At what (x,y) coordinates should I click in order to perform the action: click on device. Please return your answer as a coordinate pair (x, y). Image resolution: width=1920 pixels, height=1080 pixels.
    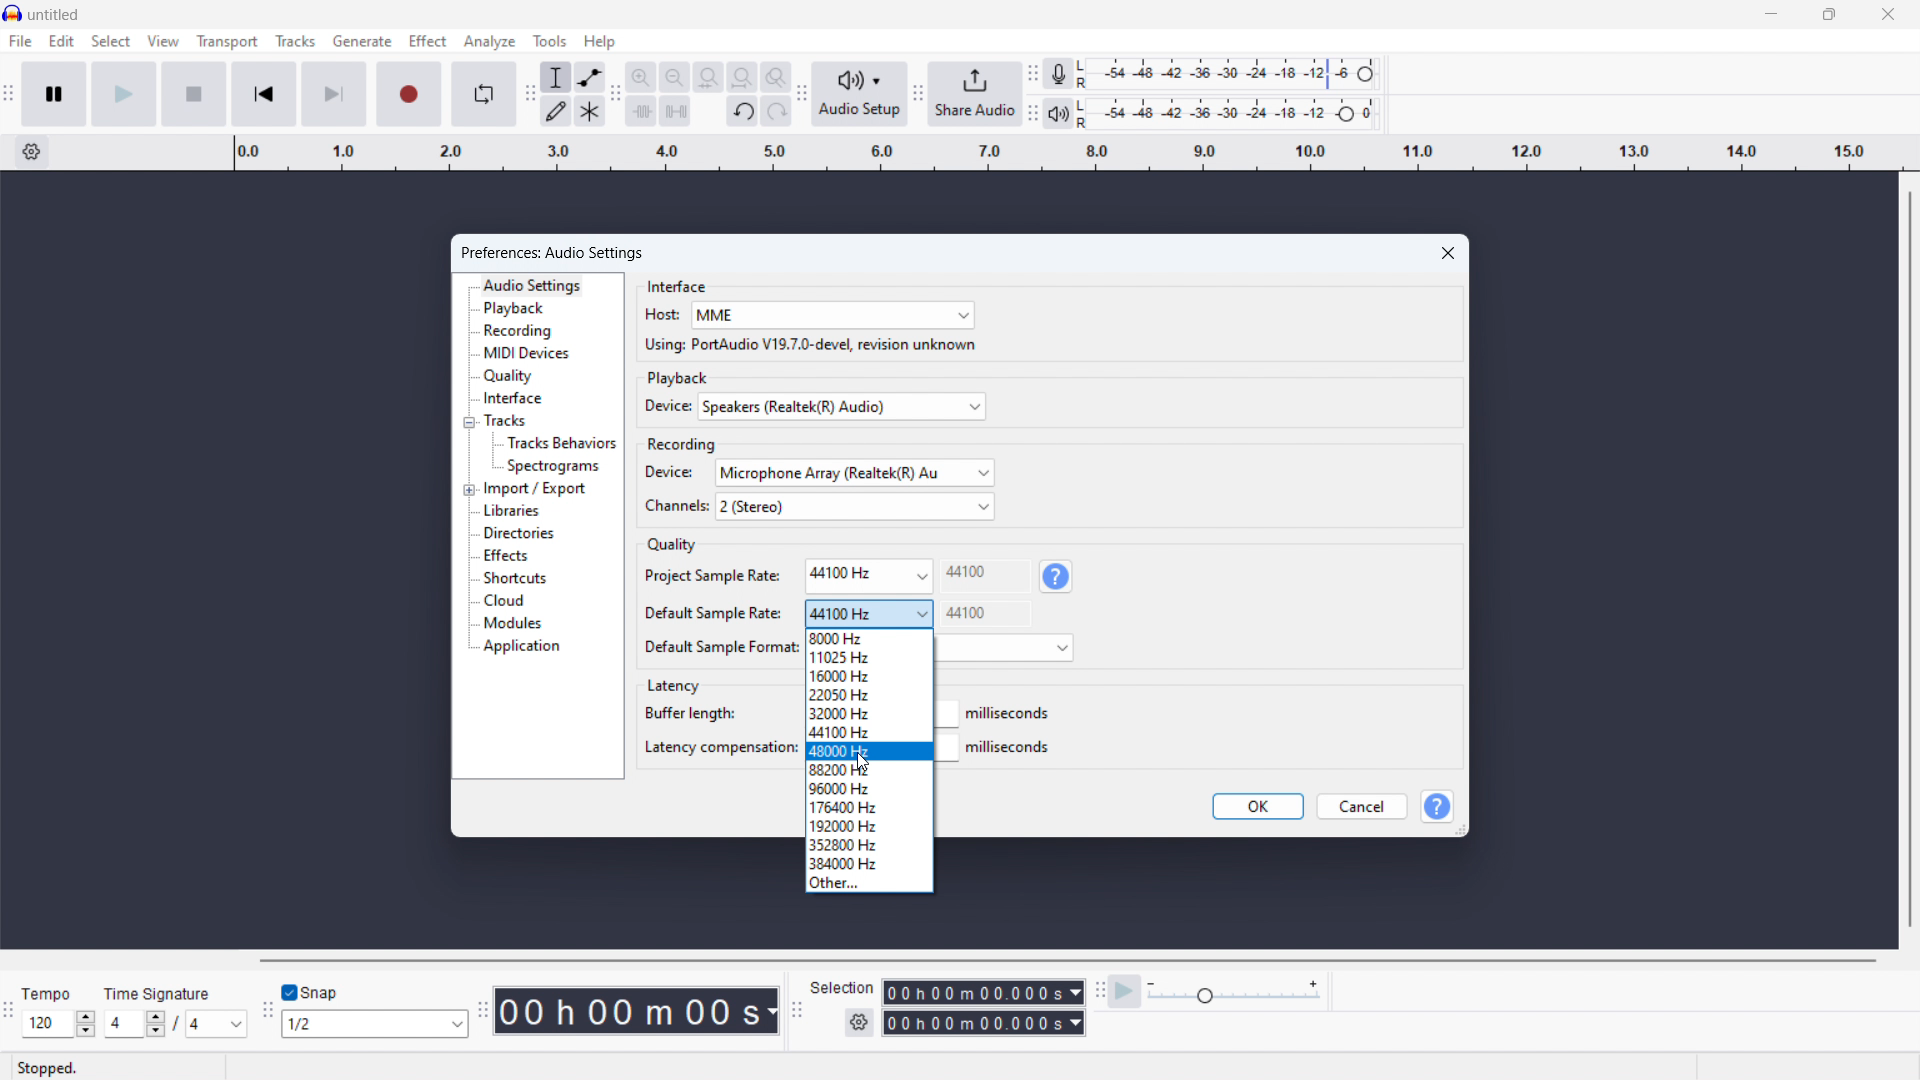
    Looking at the image, I should click on (663, 407).